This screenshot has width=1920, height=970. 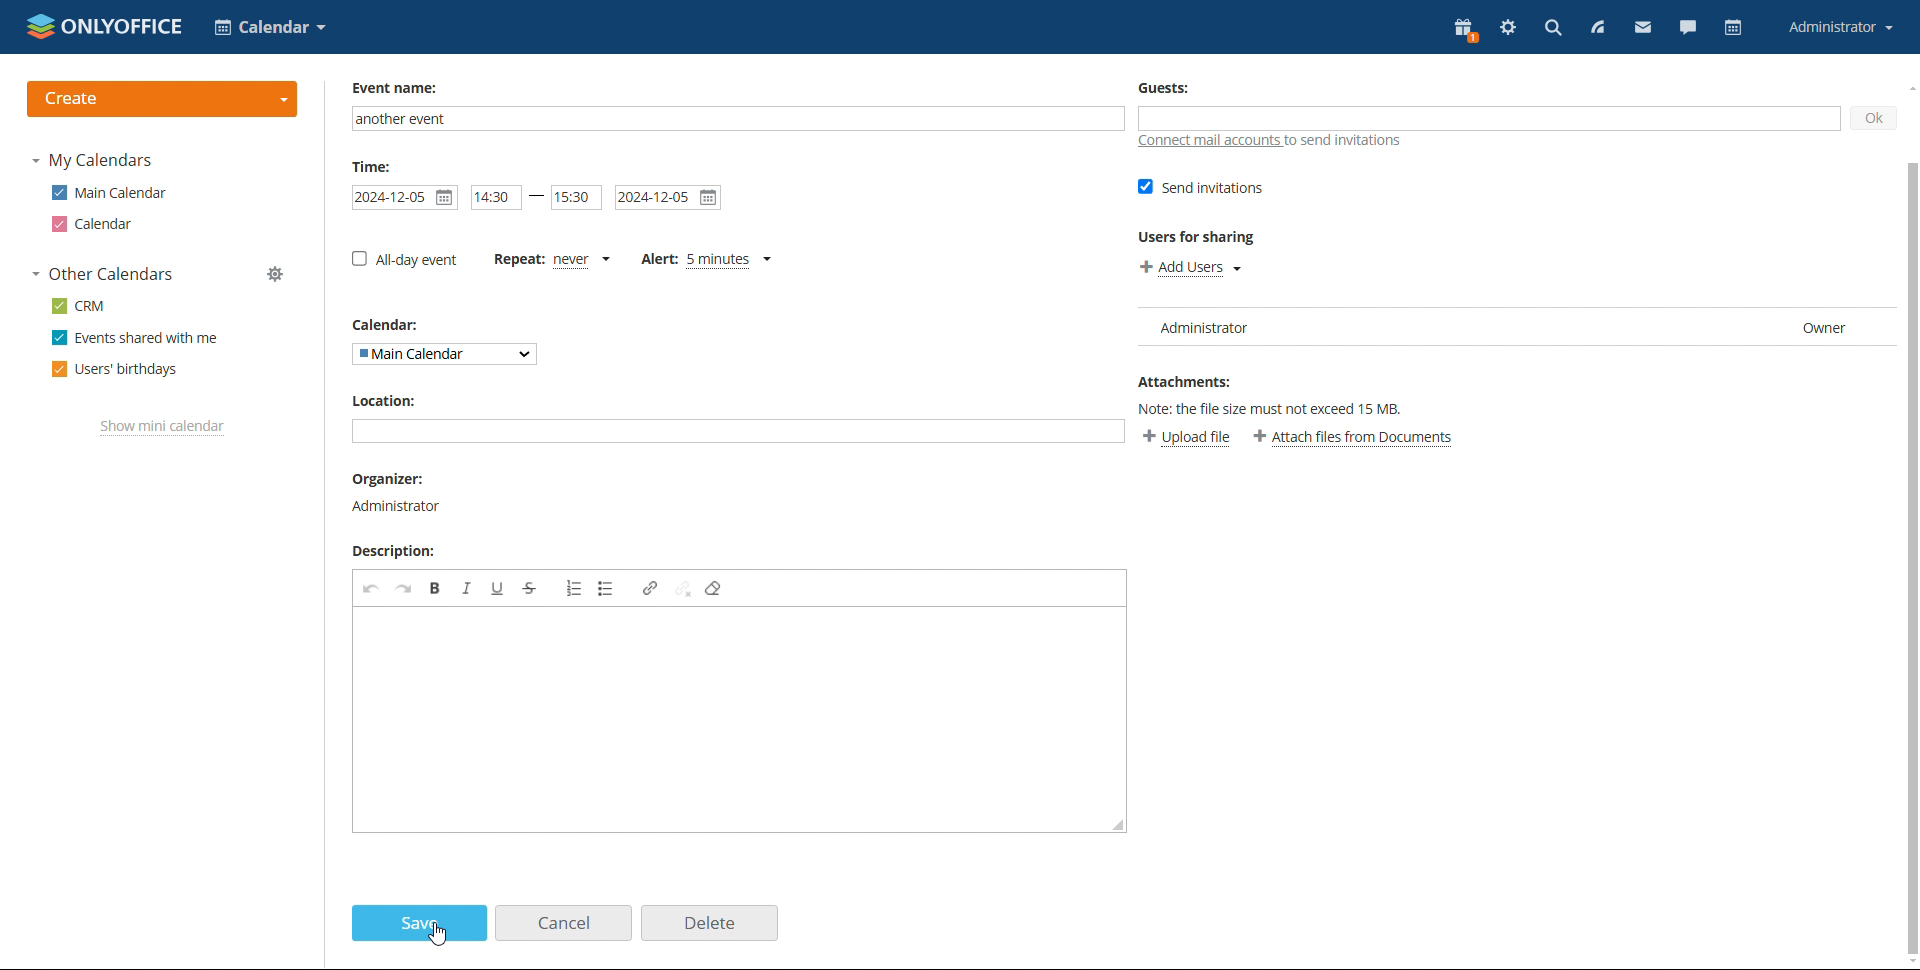 What do you see at coordinates (92, 161) in the screenshot?
I see `my calendars` at bounding box center [92, 161].